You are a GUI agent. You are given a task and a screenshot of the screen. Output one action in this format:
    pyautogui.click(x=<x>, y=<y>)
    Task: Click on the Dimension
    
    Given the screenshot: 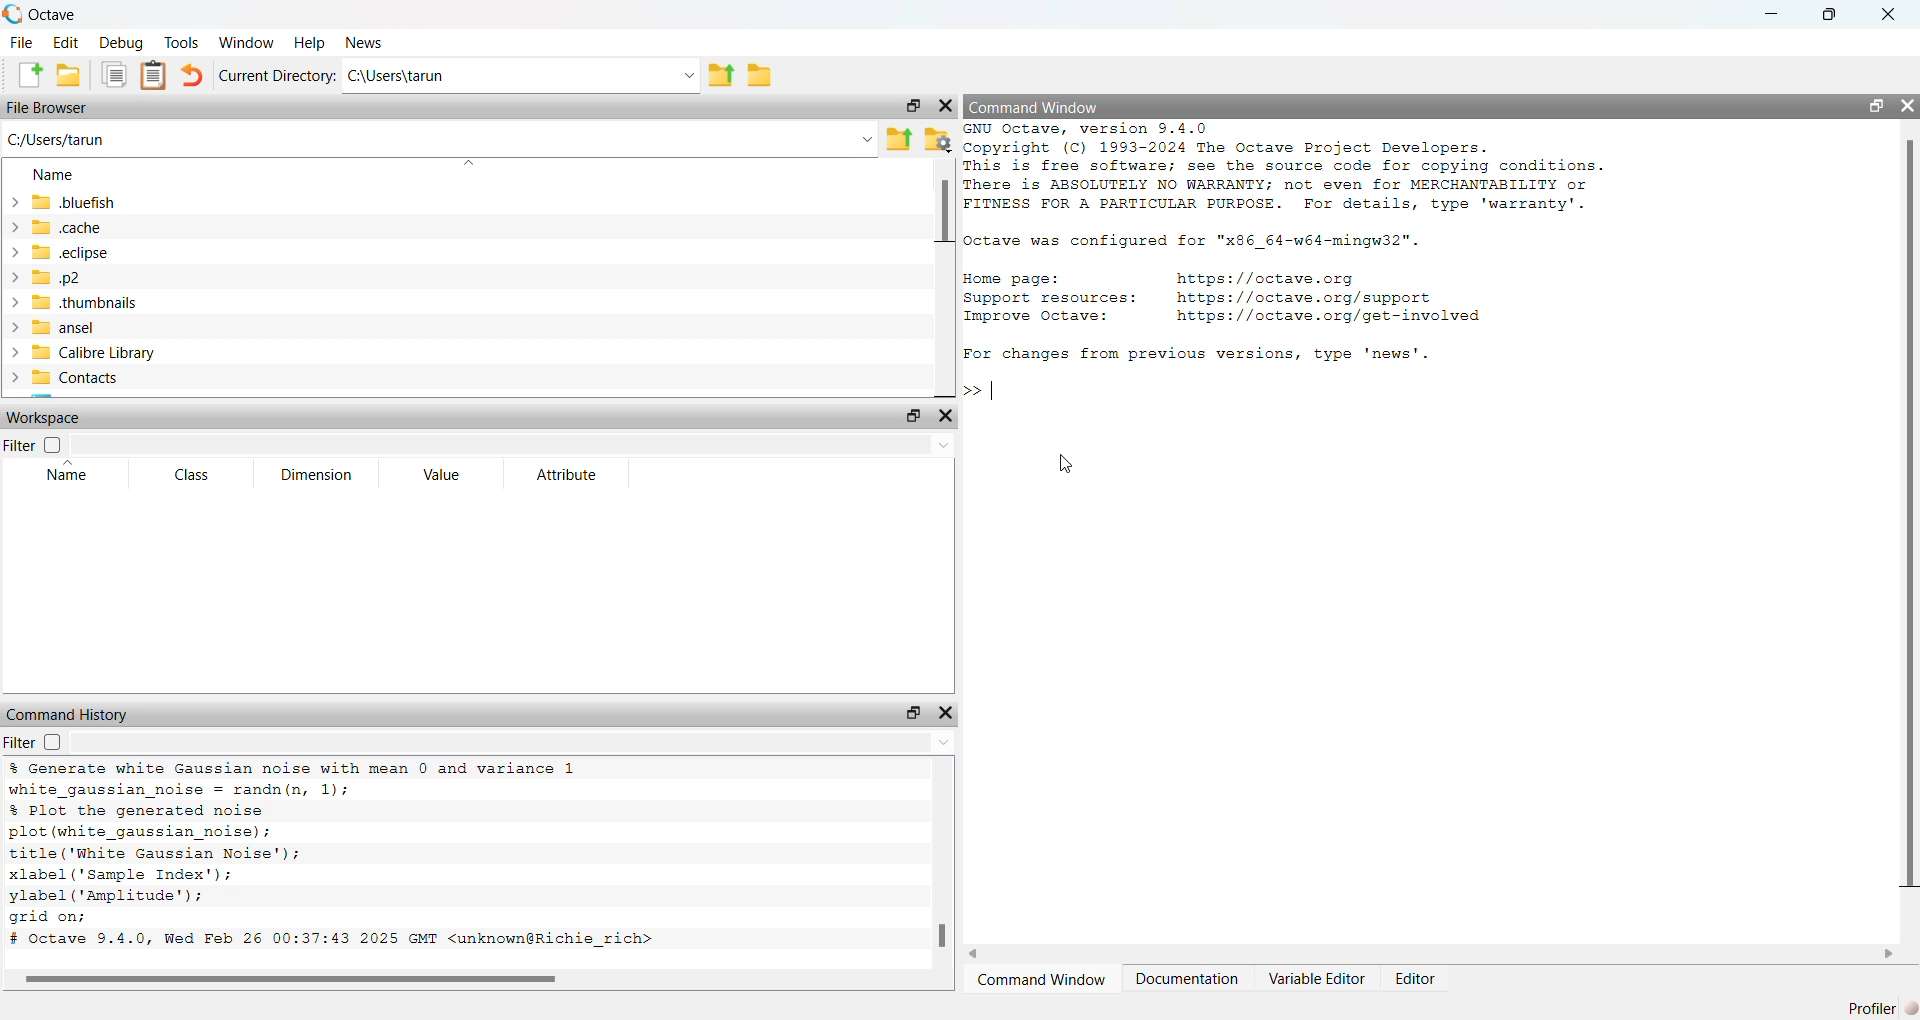 What is the action you would take?
    pyautogui.click(x=320, y=475)
    